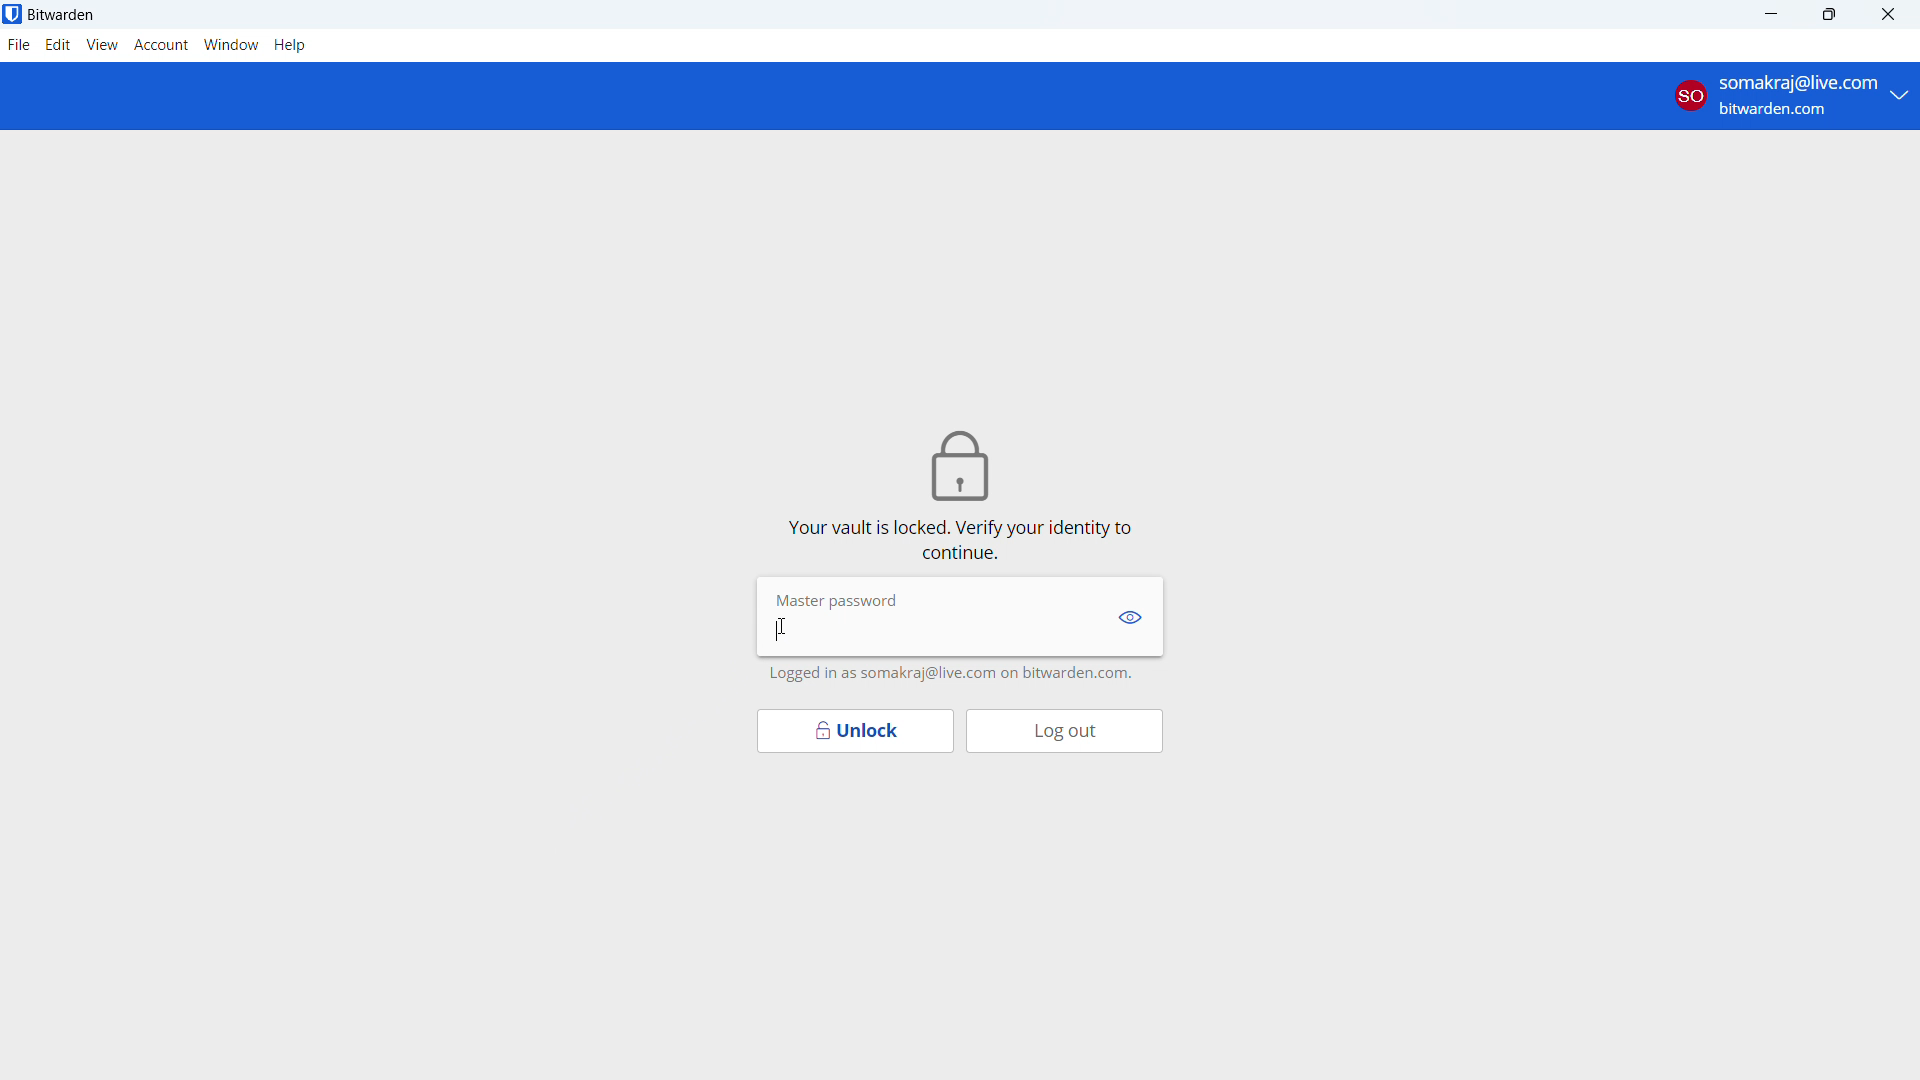 This screenshot has width=1920, height=1080. I want to click on account, so click(1792, 95).